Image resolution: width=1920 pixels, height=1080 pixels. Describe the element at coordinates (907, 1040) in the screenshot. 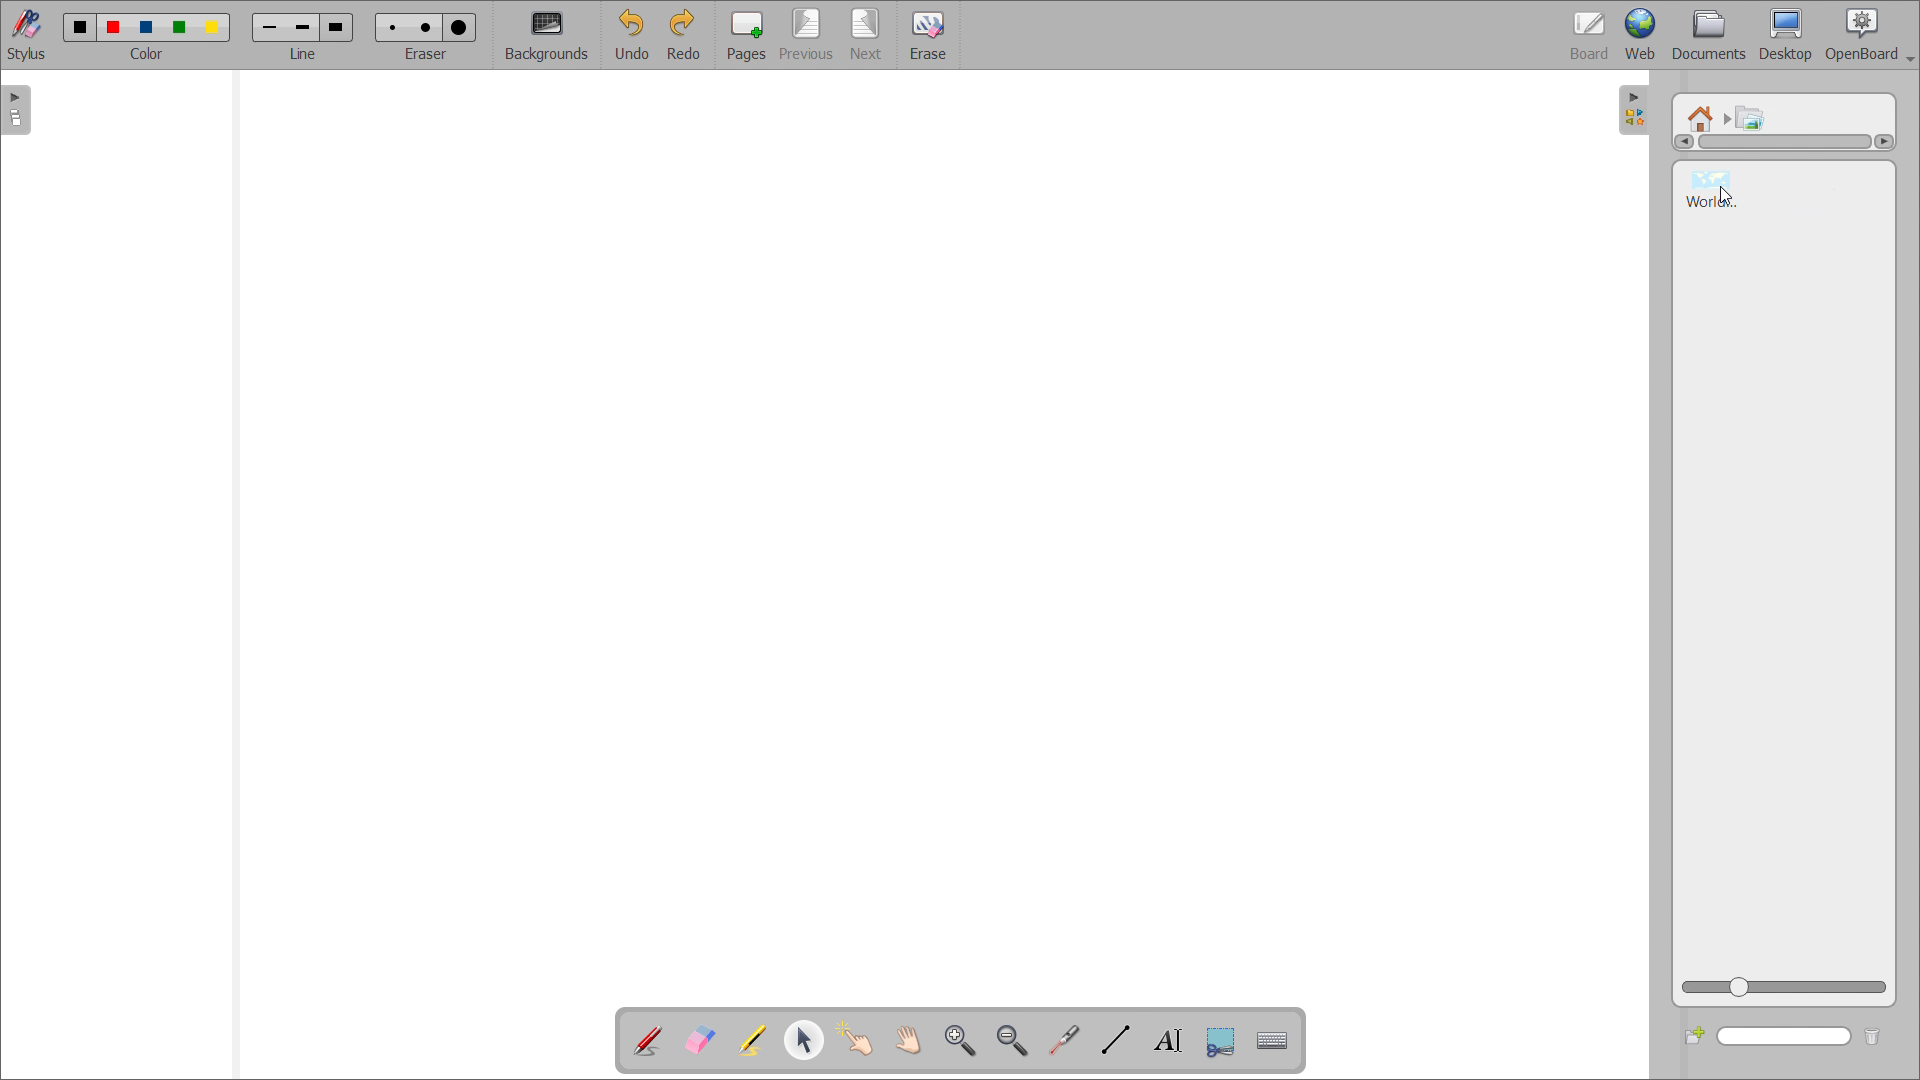

I see `scroll page` at that location.